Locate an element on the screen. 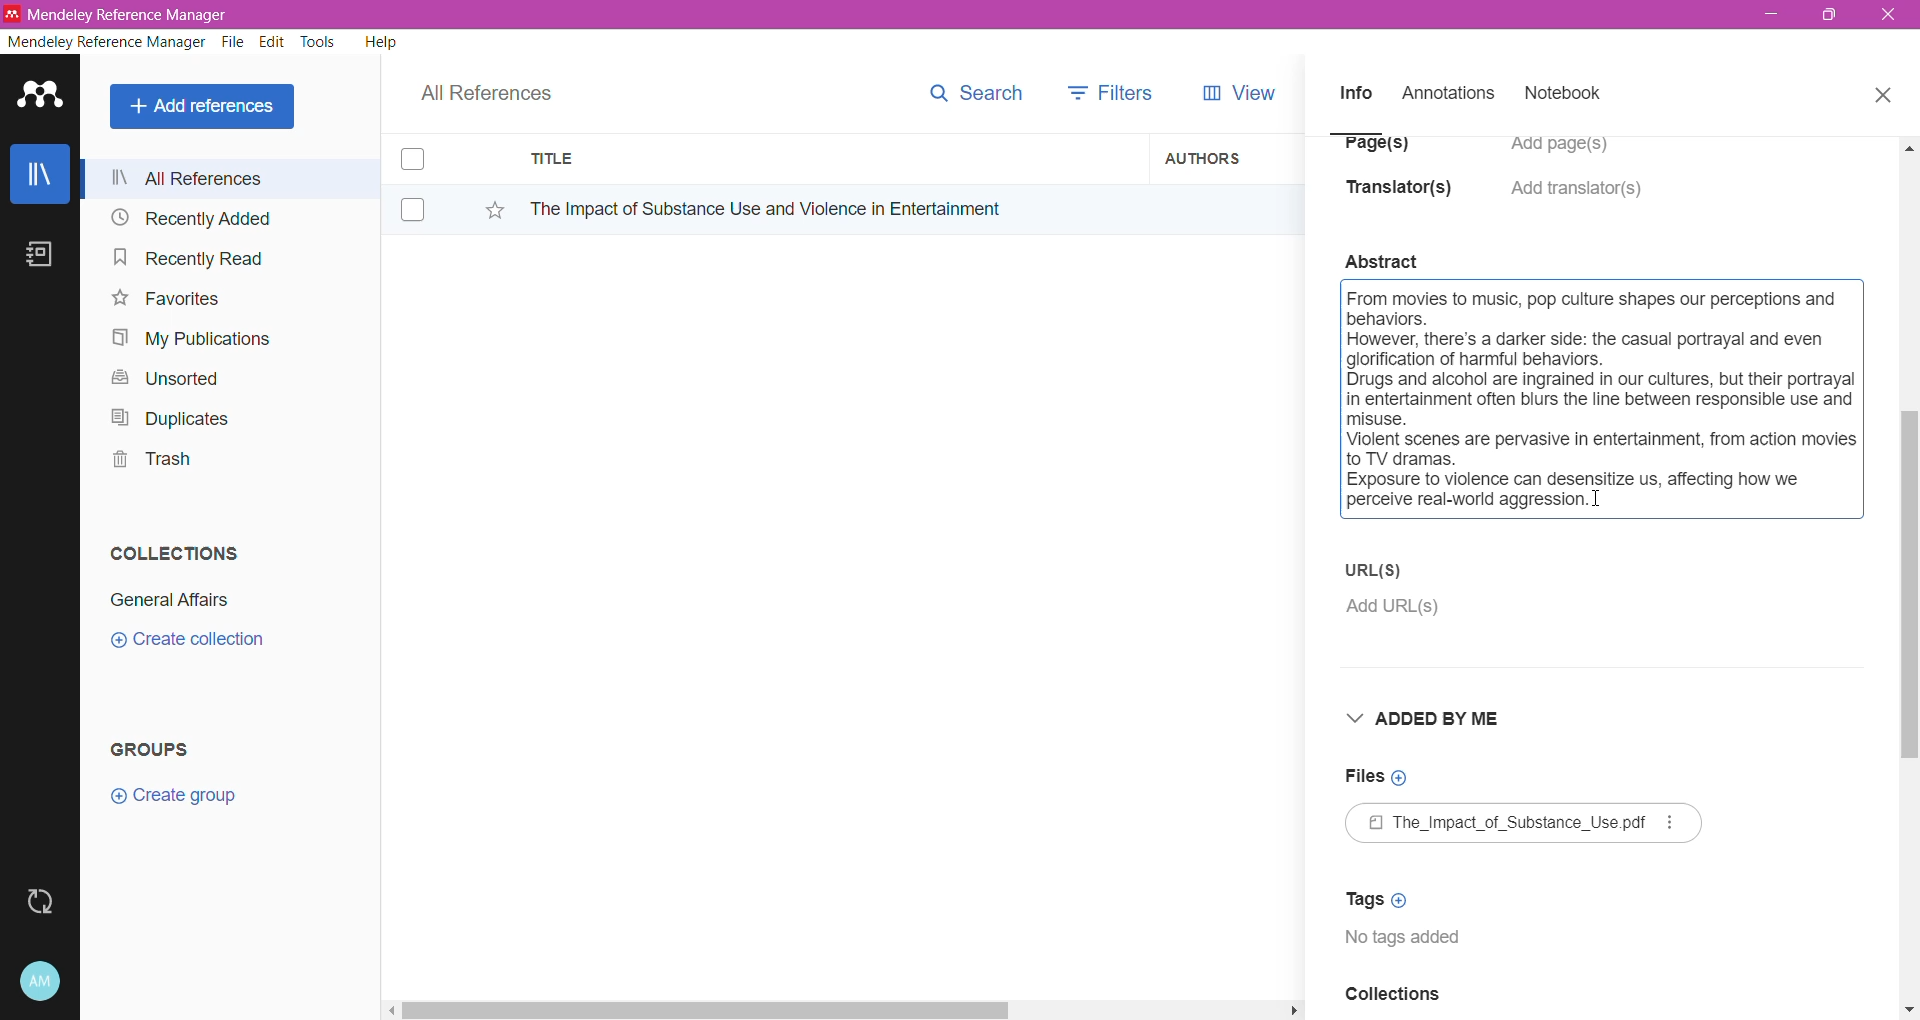 The height and width of the screenshot is (1020, 1920). Favorites is located at coordinates (164, 299).